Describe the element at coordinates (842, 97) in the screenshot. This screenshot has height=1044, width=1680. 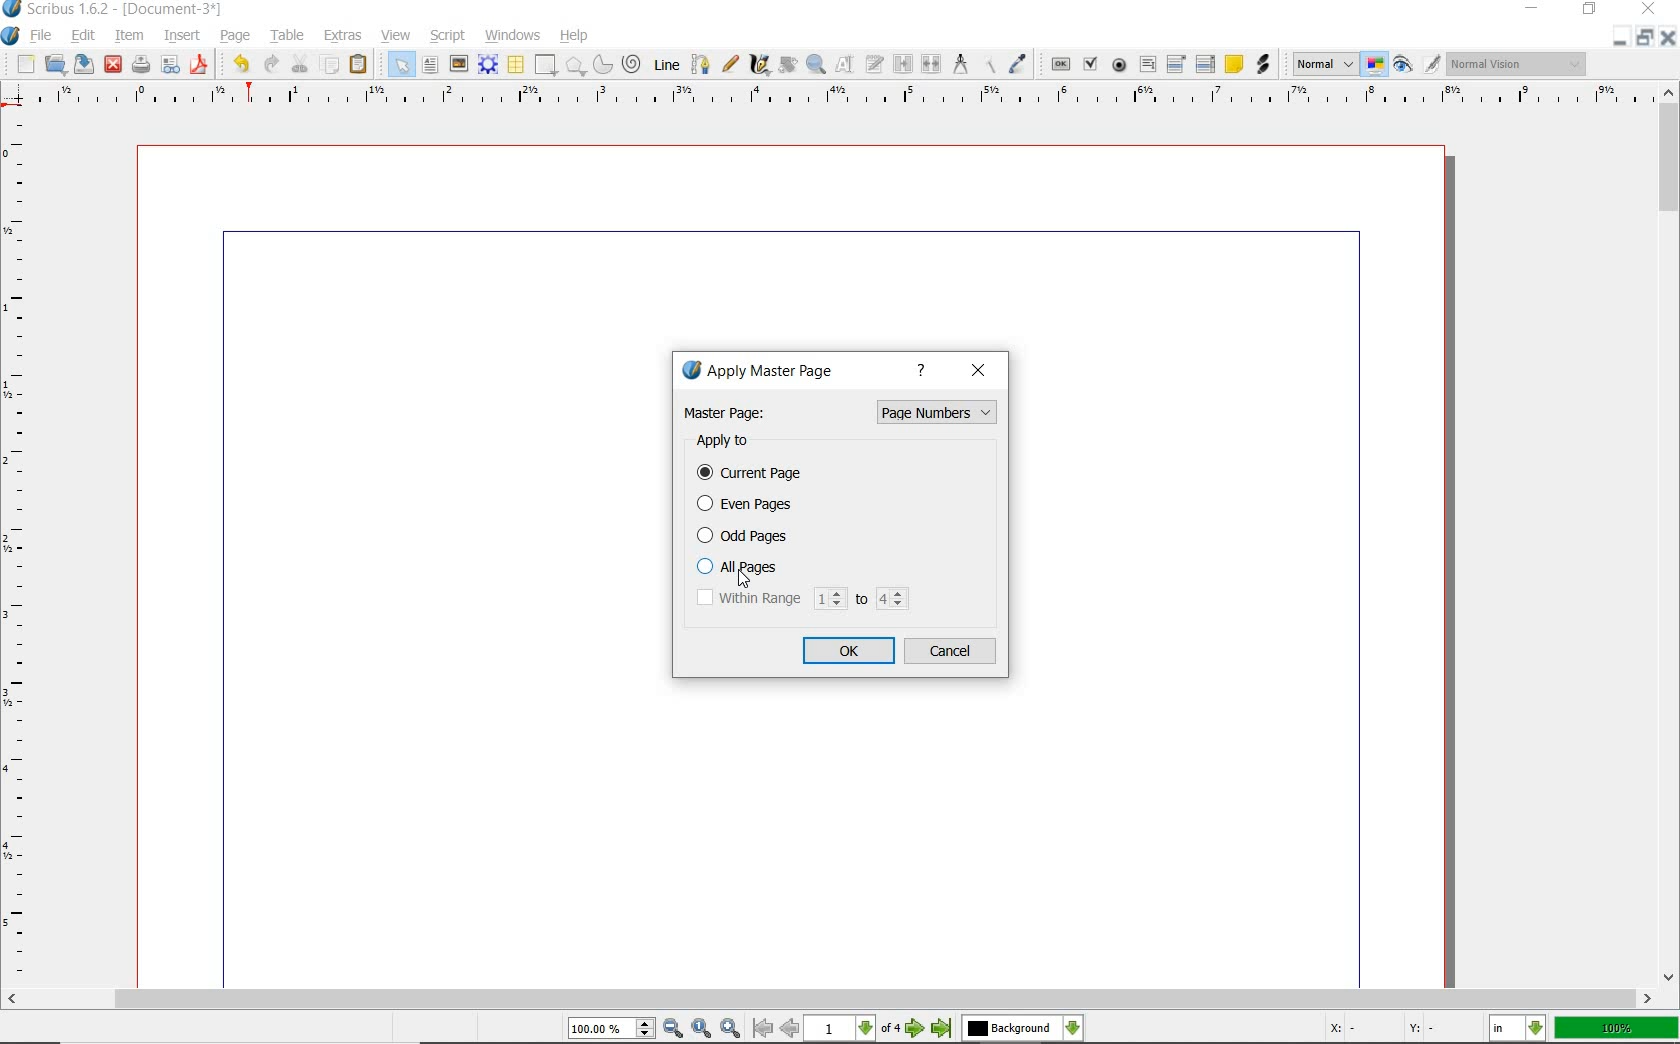
I see `Horizontal Margin` at that location.